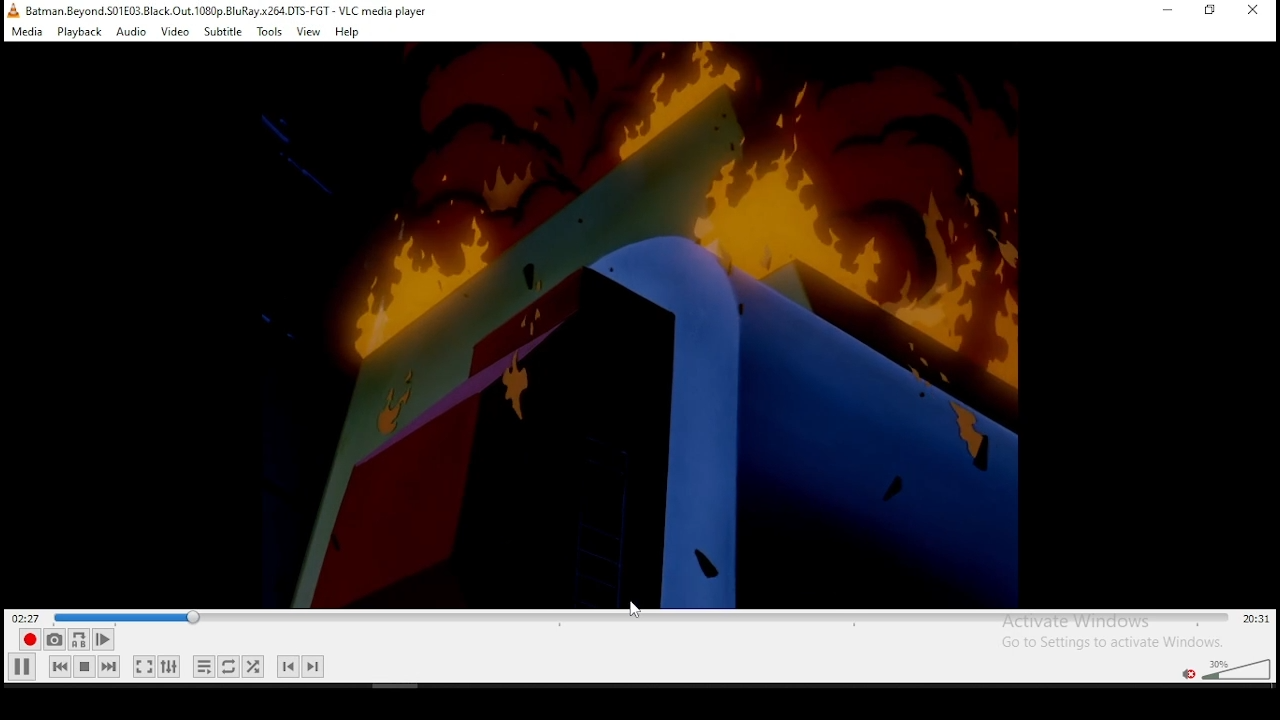 This screenshot has height=720, width=1280. I want to click on remaining/total time, so click(1257, 619).